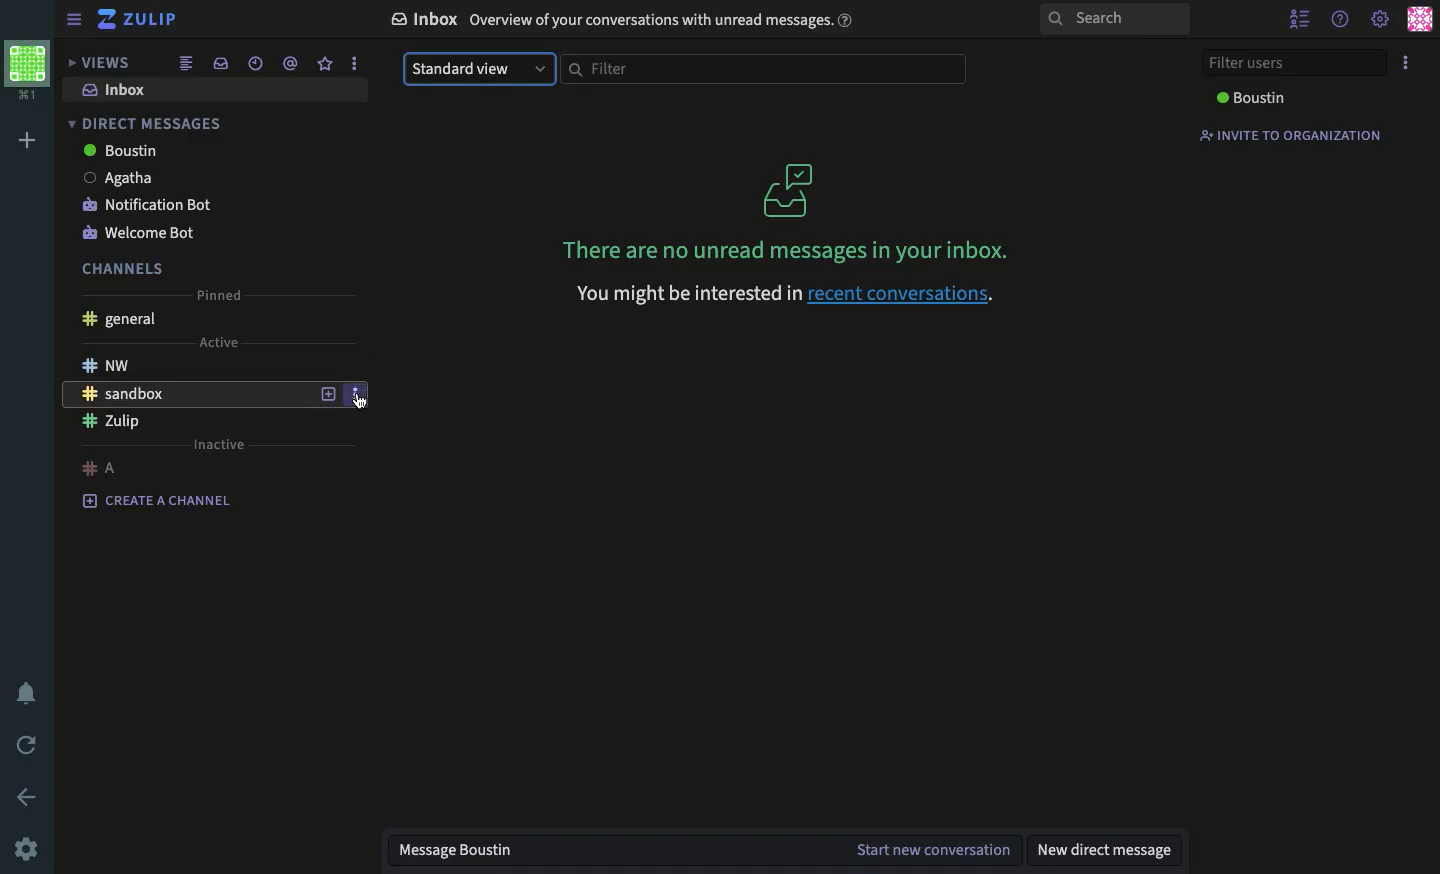 This screenshot has height=874, width=1440. I want to click on Agatha, so click(121, 179).